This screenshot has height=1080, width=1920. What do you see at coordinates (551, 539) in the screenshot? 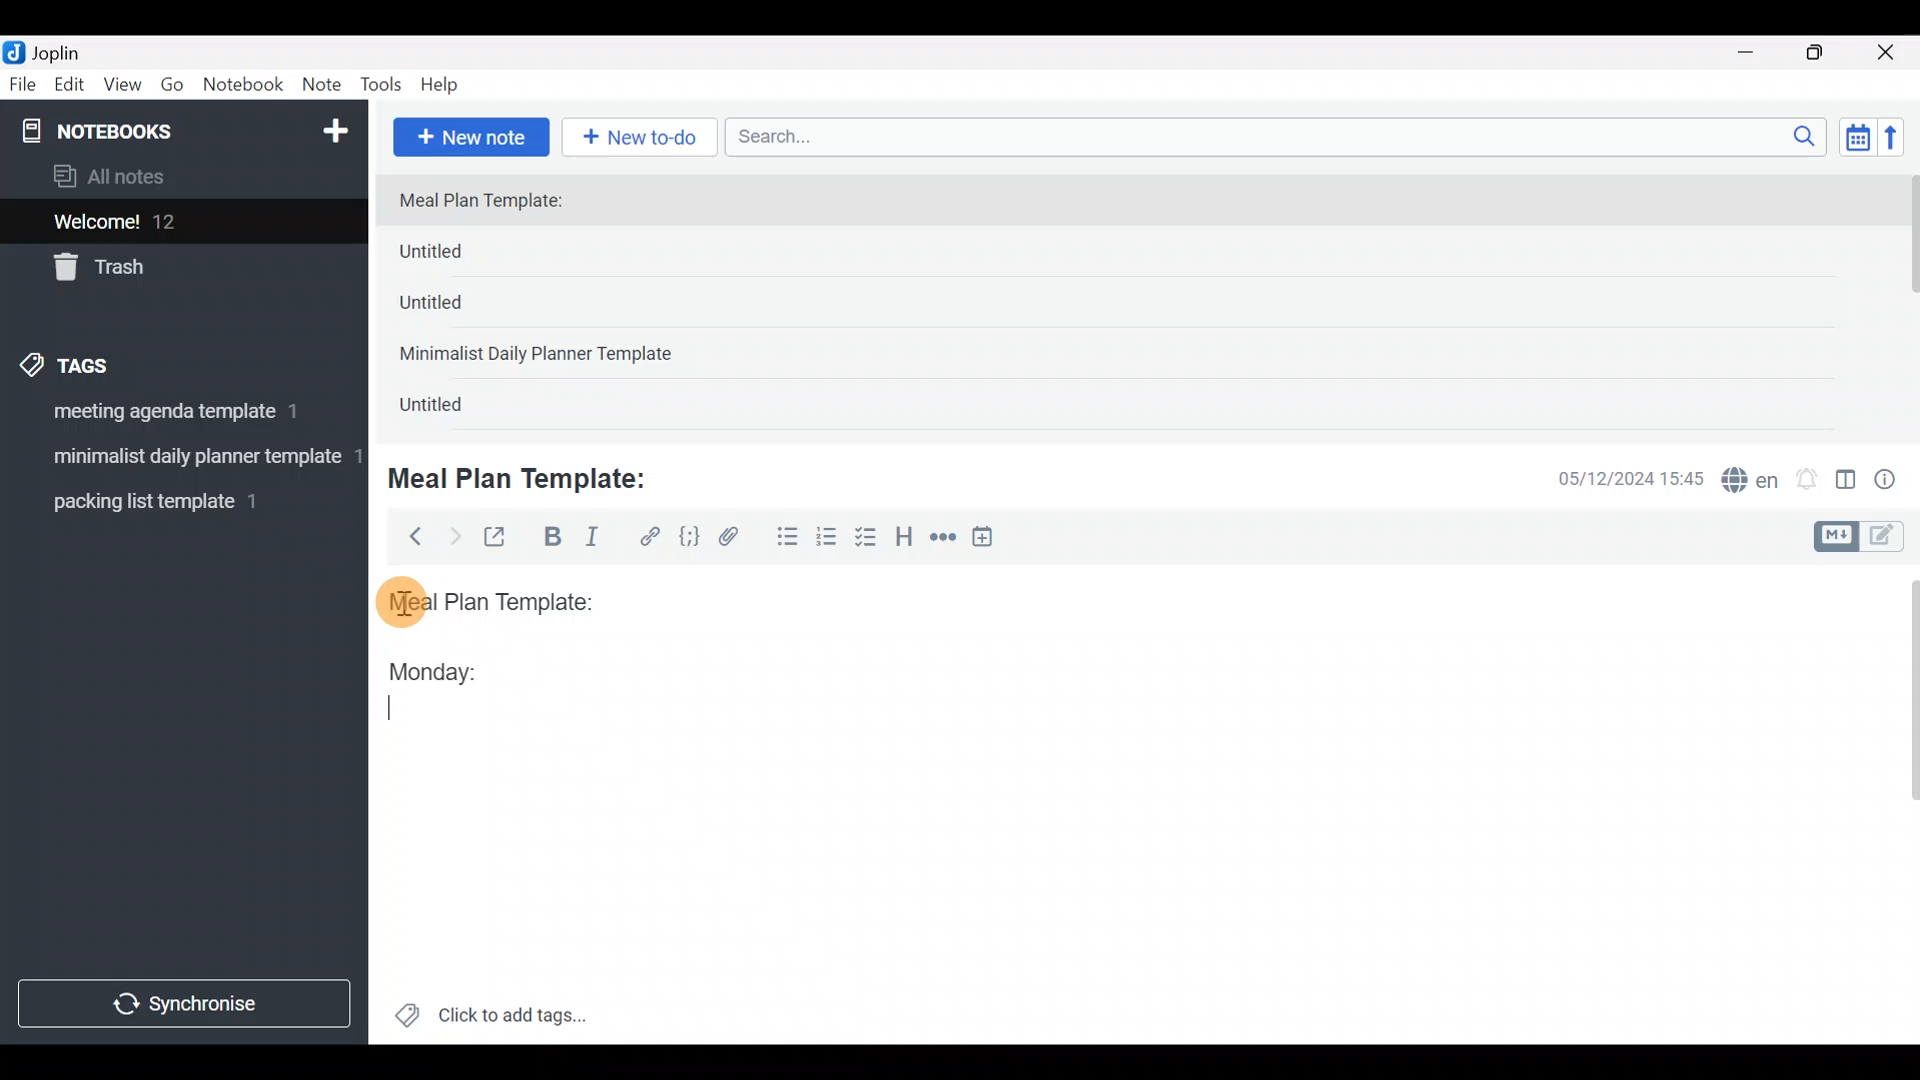
I see `Bold` at bounding box center [551, 539].